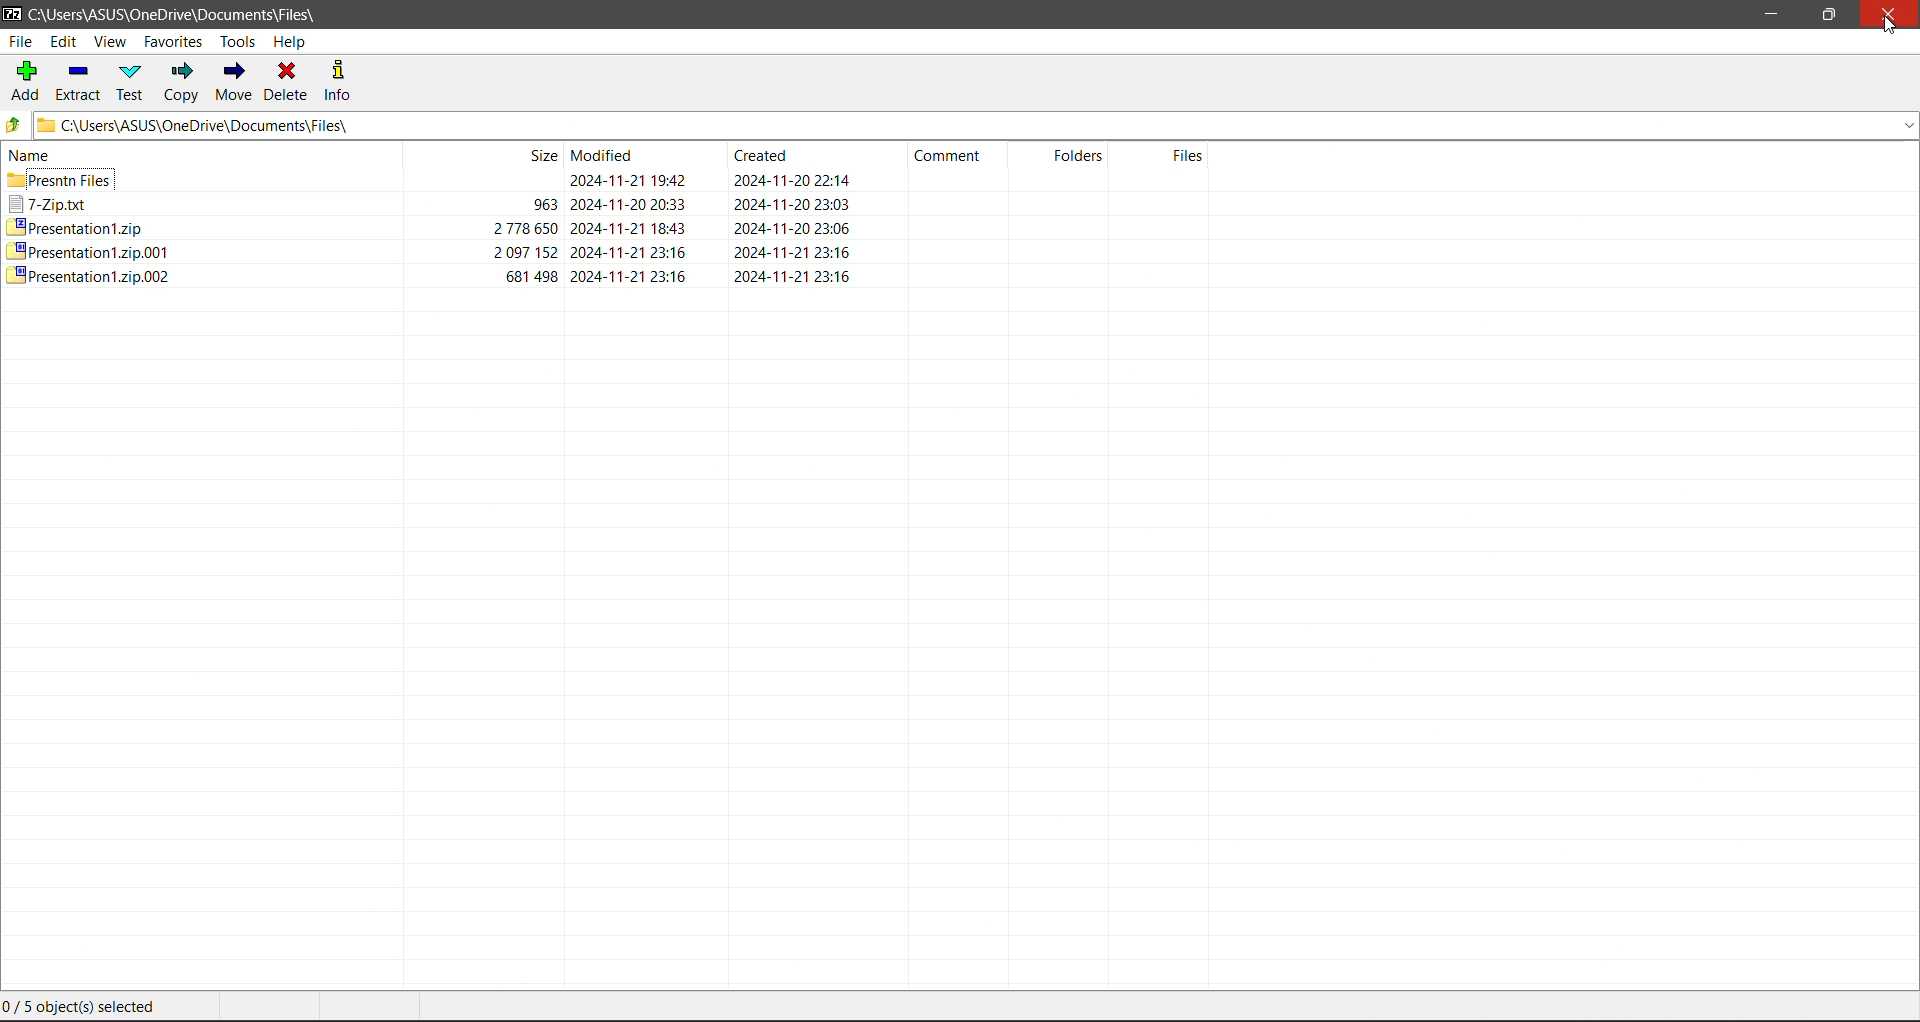  What do you see at coordinates (1886, 27) in the screenshot?
I see `Cursor` at bounding box center [1886, 27].